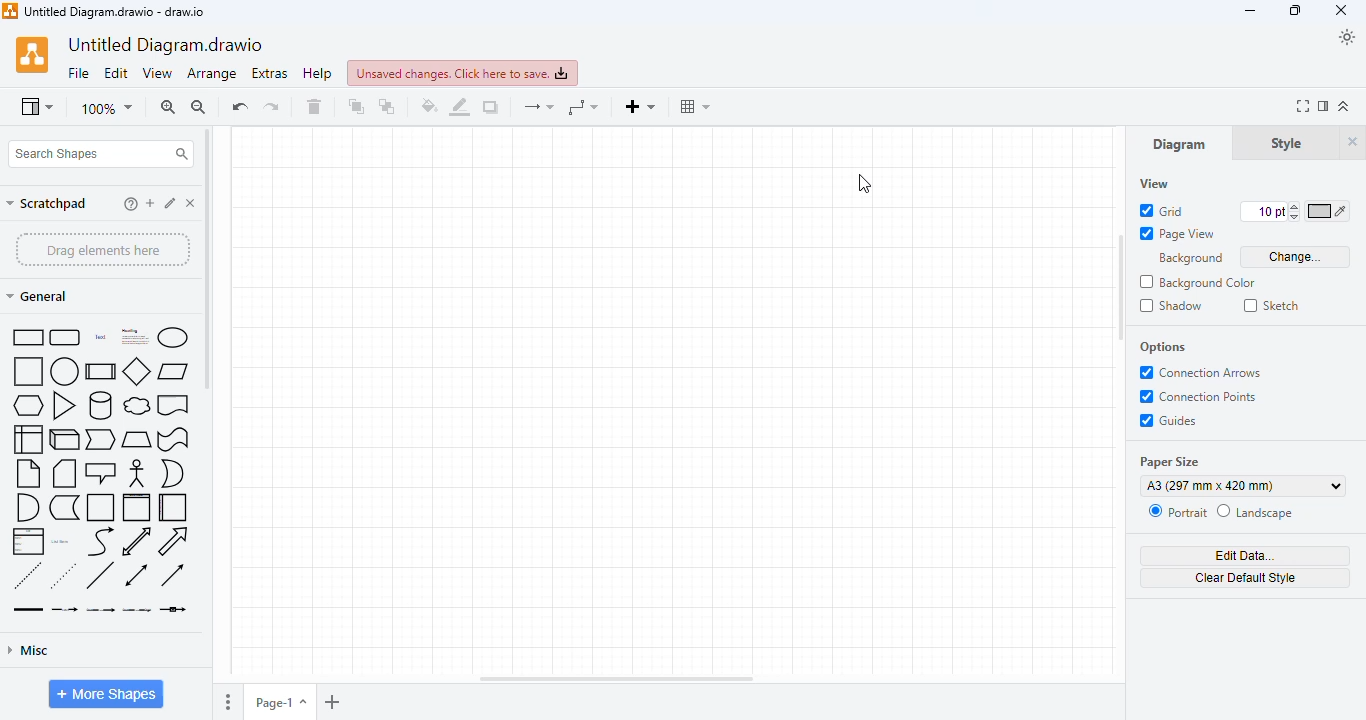 This screenshot has width=1366, height=720. I want to click on extras, so click(270, 74).